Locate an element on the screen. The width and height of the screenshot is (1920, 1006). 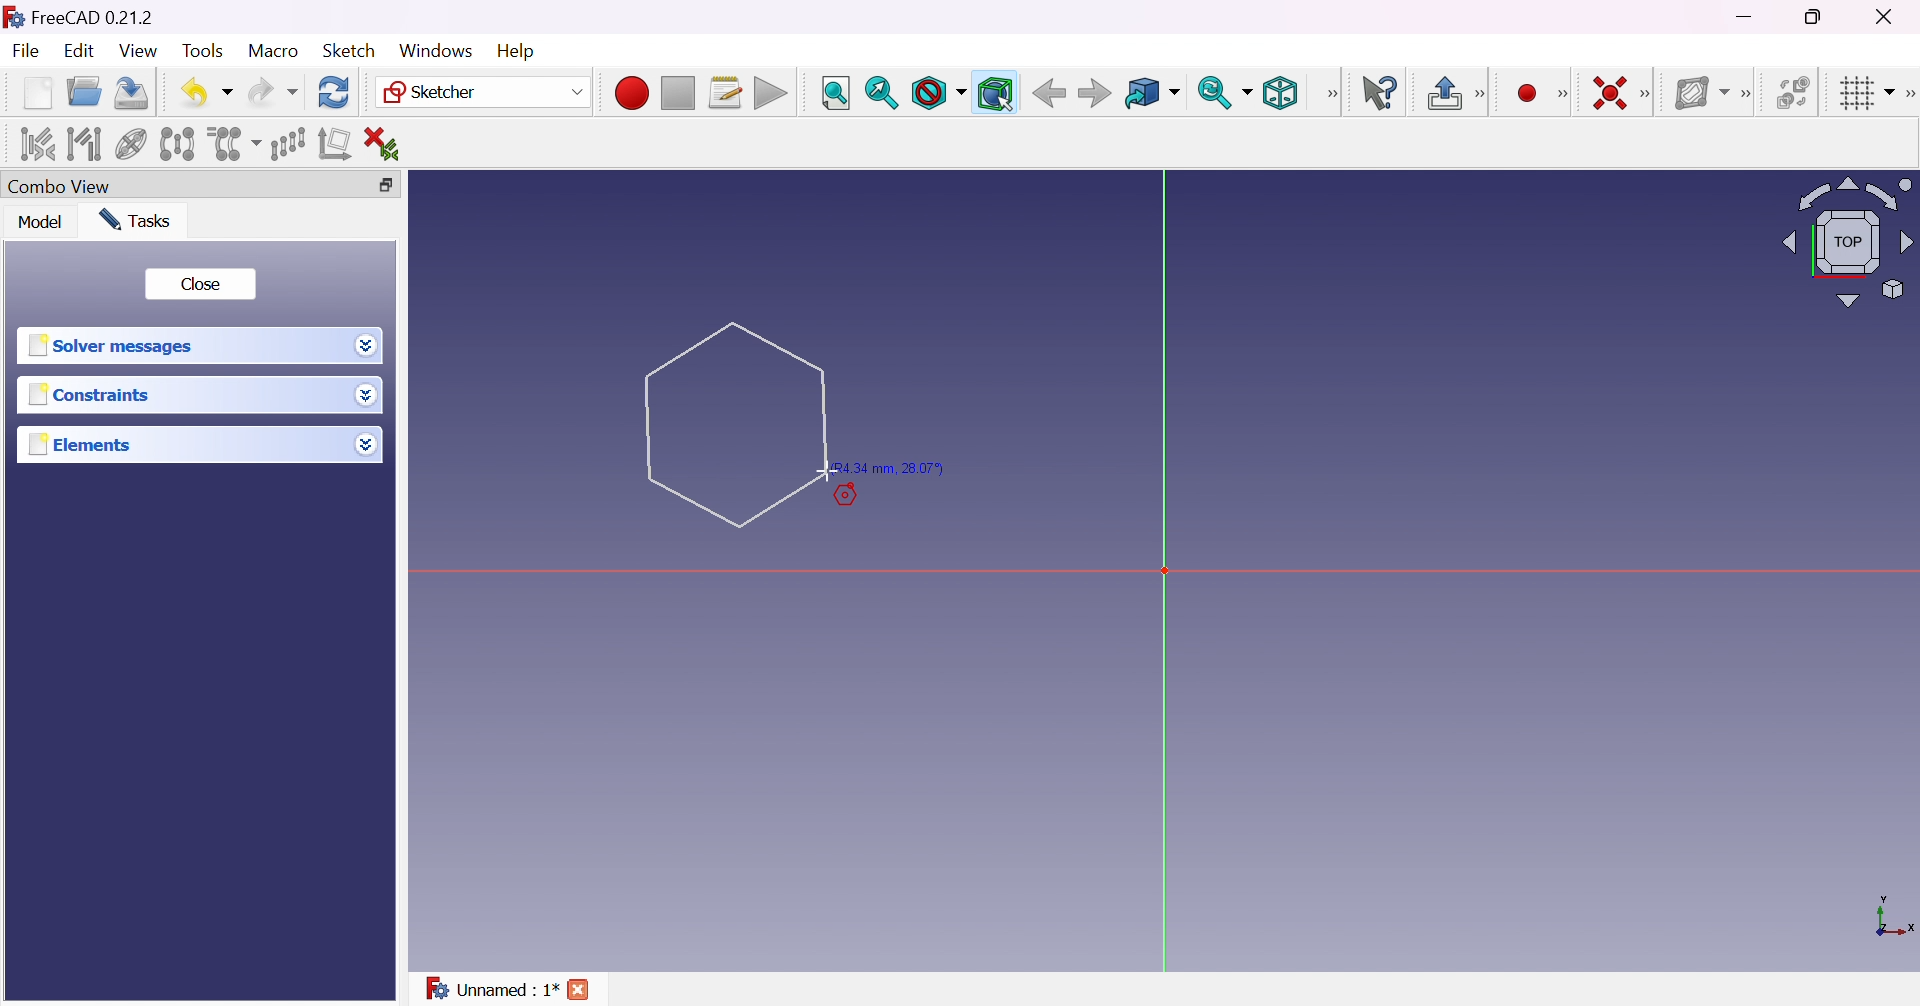
Delete all constraints is located at coordinates (388, 145).